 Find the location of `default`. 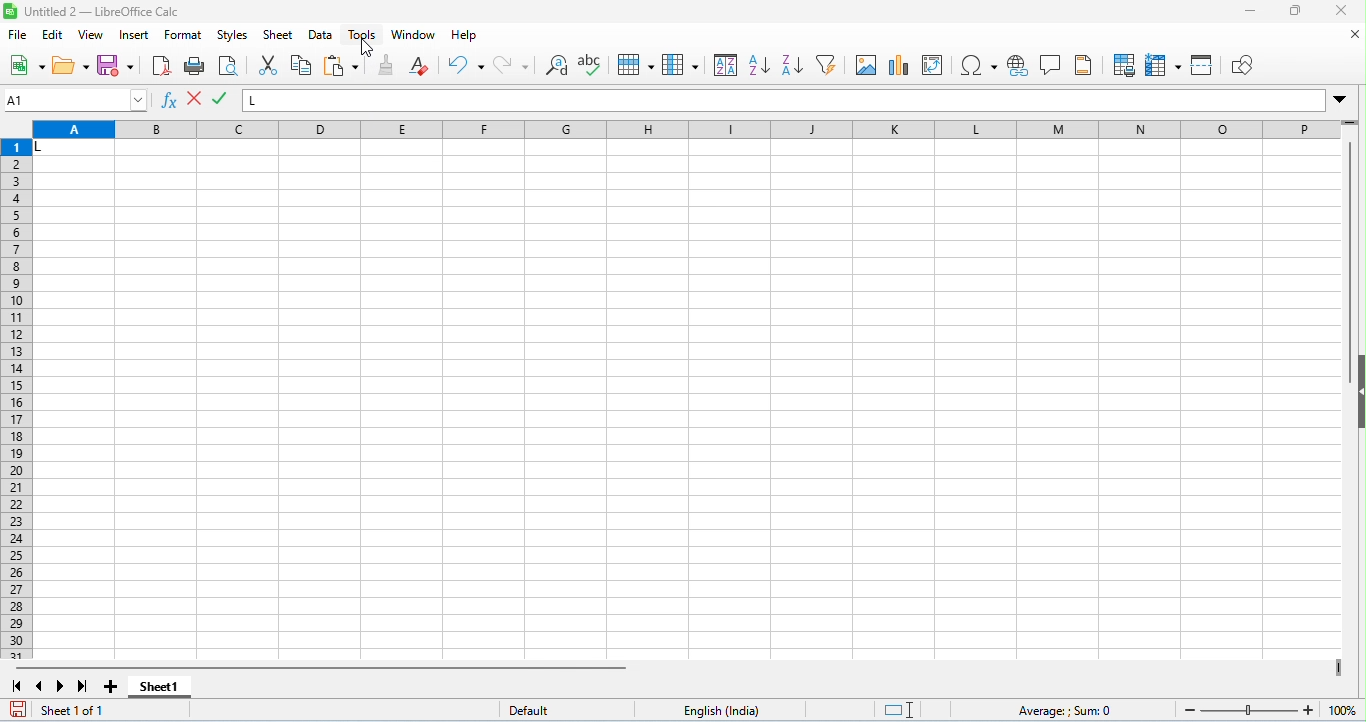

default is located at coordinates (539, 711).